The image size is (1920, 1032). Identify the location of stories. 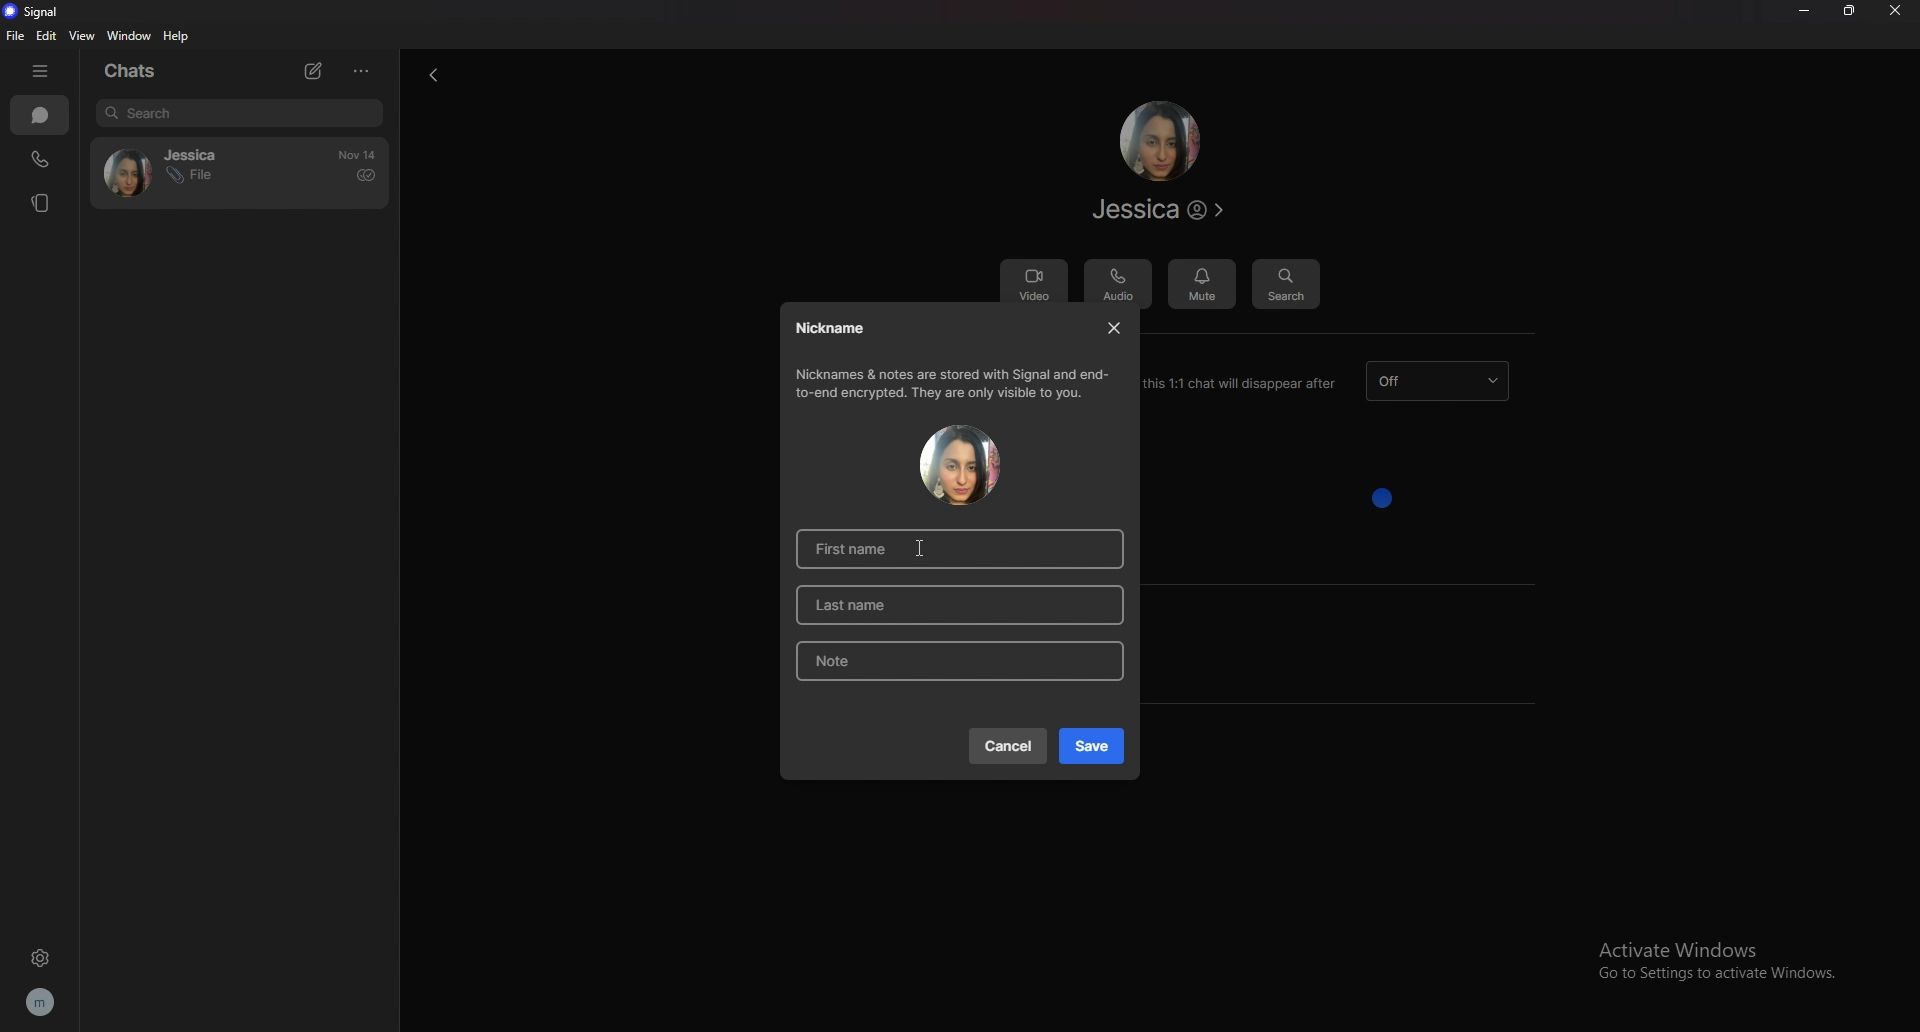
(37, 203).